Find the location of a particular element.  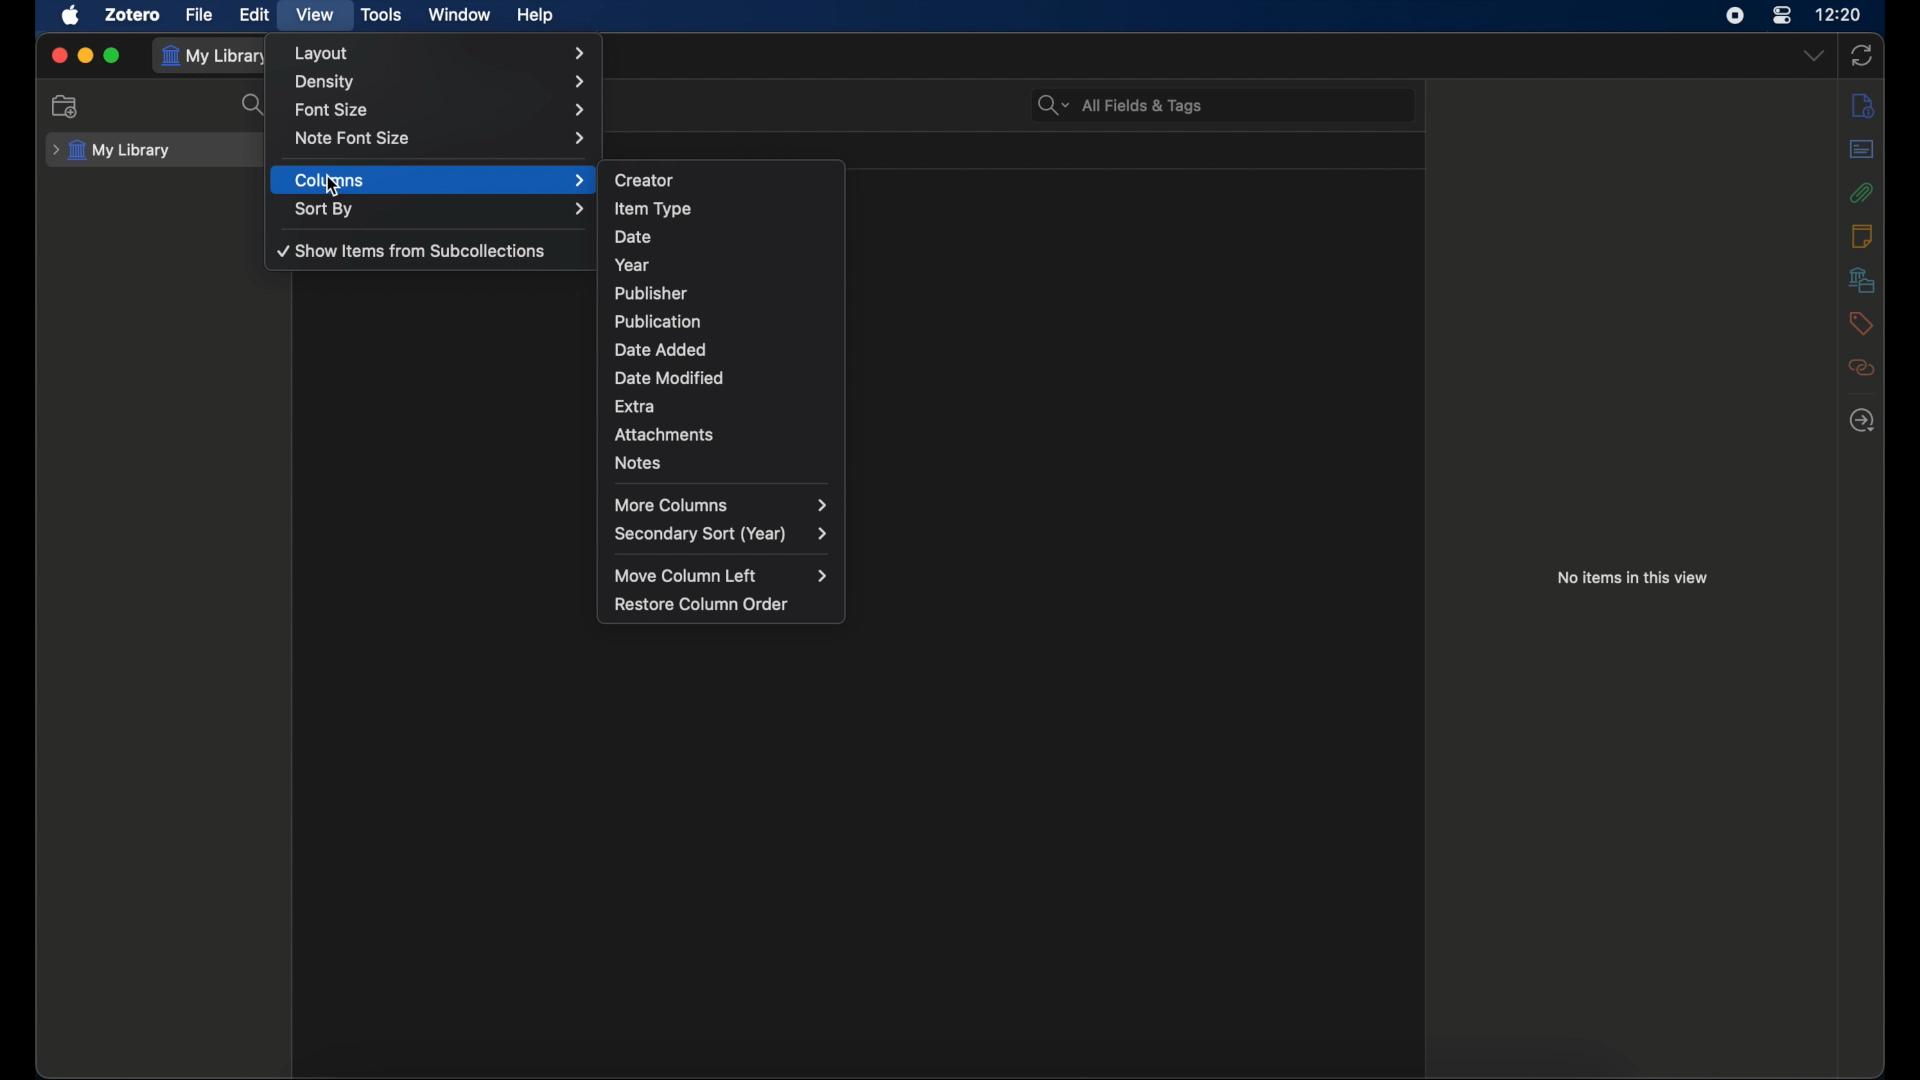

creator is located at coordinates (642, 181).